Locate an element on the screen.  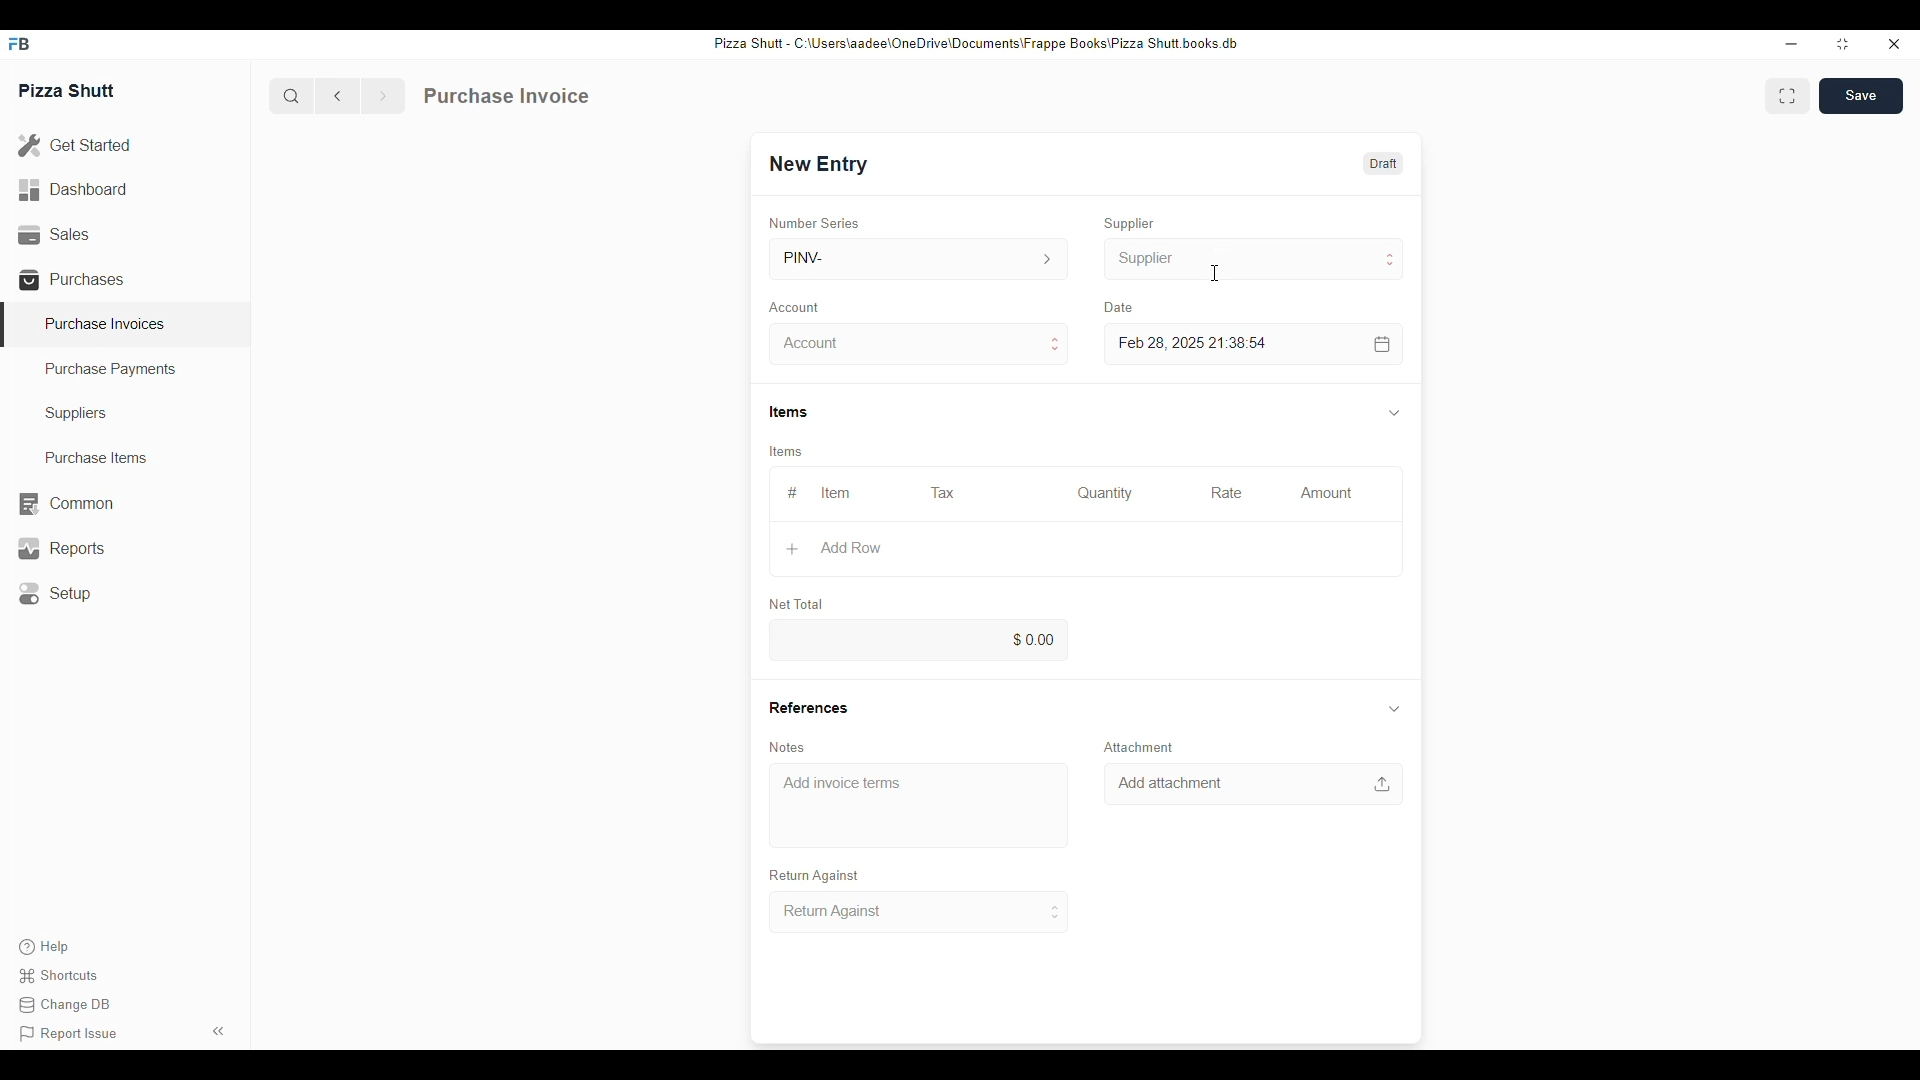
upload is located at coordinates (1384, 784).